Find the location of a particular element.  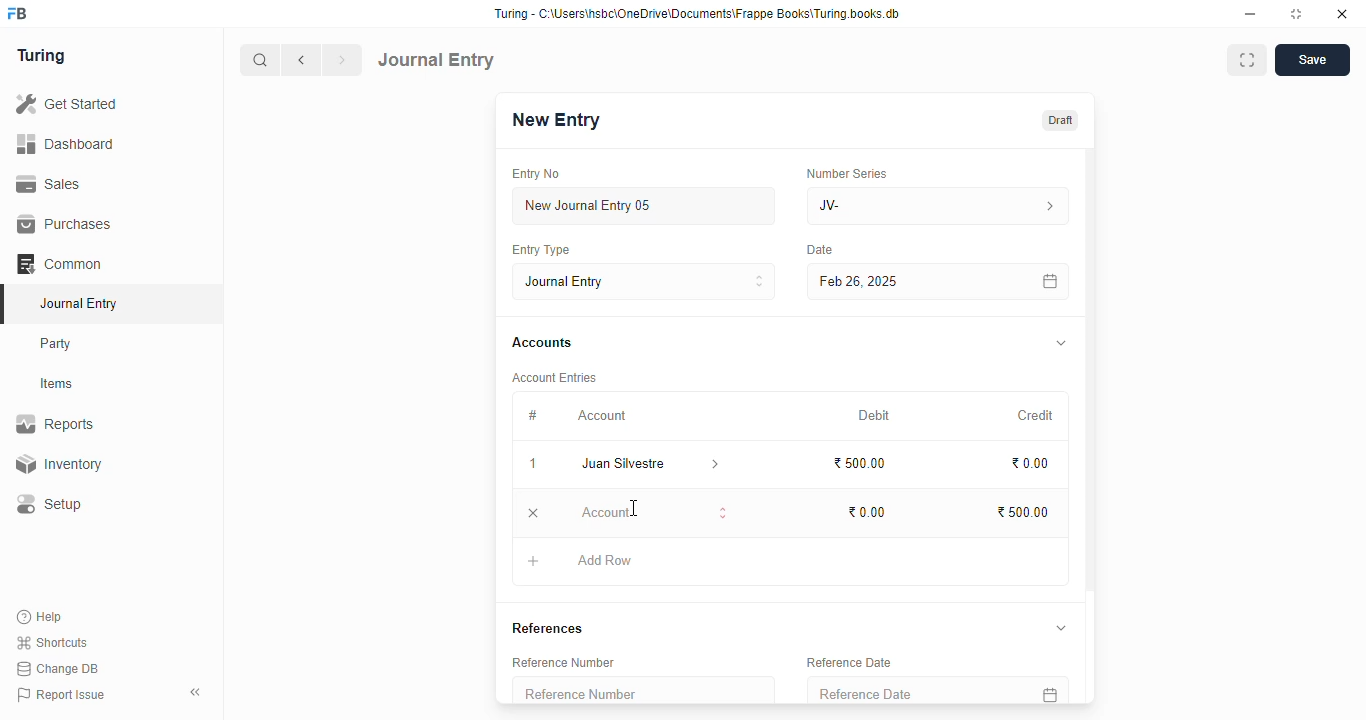

scroll bar is located at coordinates (1091, 424).